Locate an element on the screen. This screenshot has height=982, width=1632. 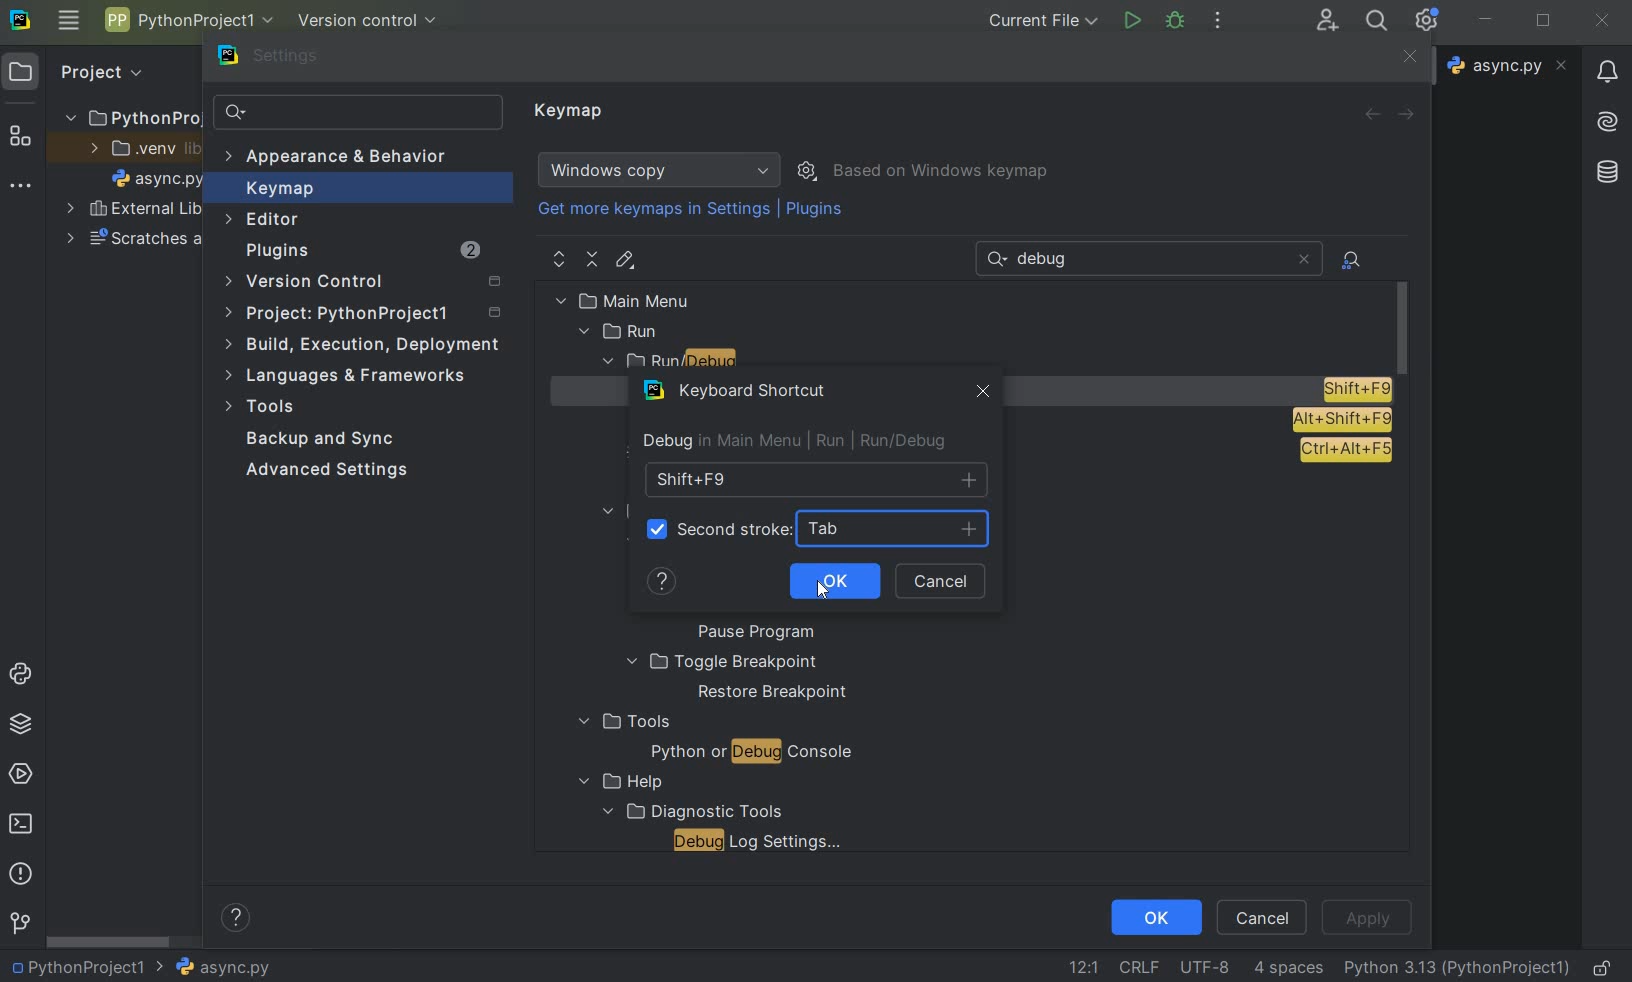
project name is located at coordinates (130, 114).